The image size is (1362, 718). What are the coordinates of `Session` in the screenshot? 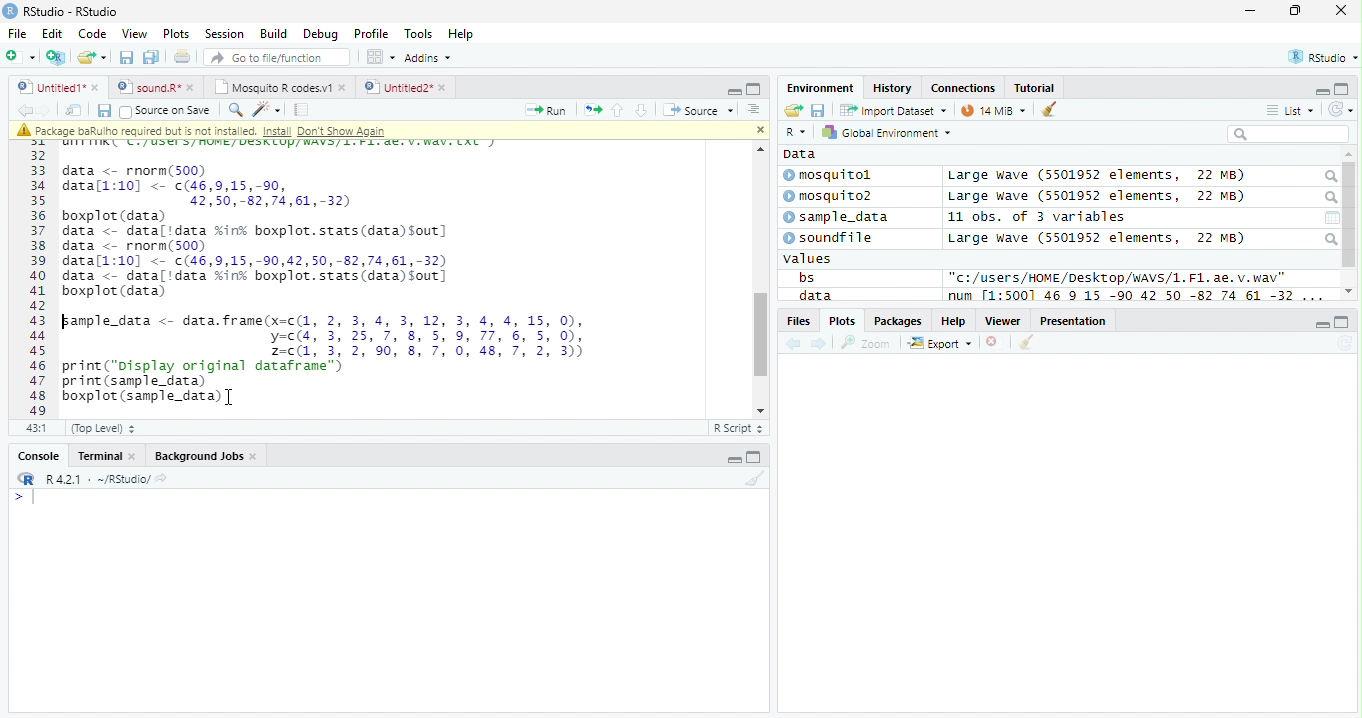 It's located at (224, 33).